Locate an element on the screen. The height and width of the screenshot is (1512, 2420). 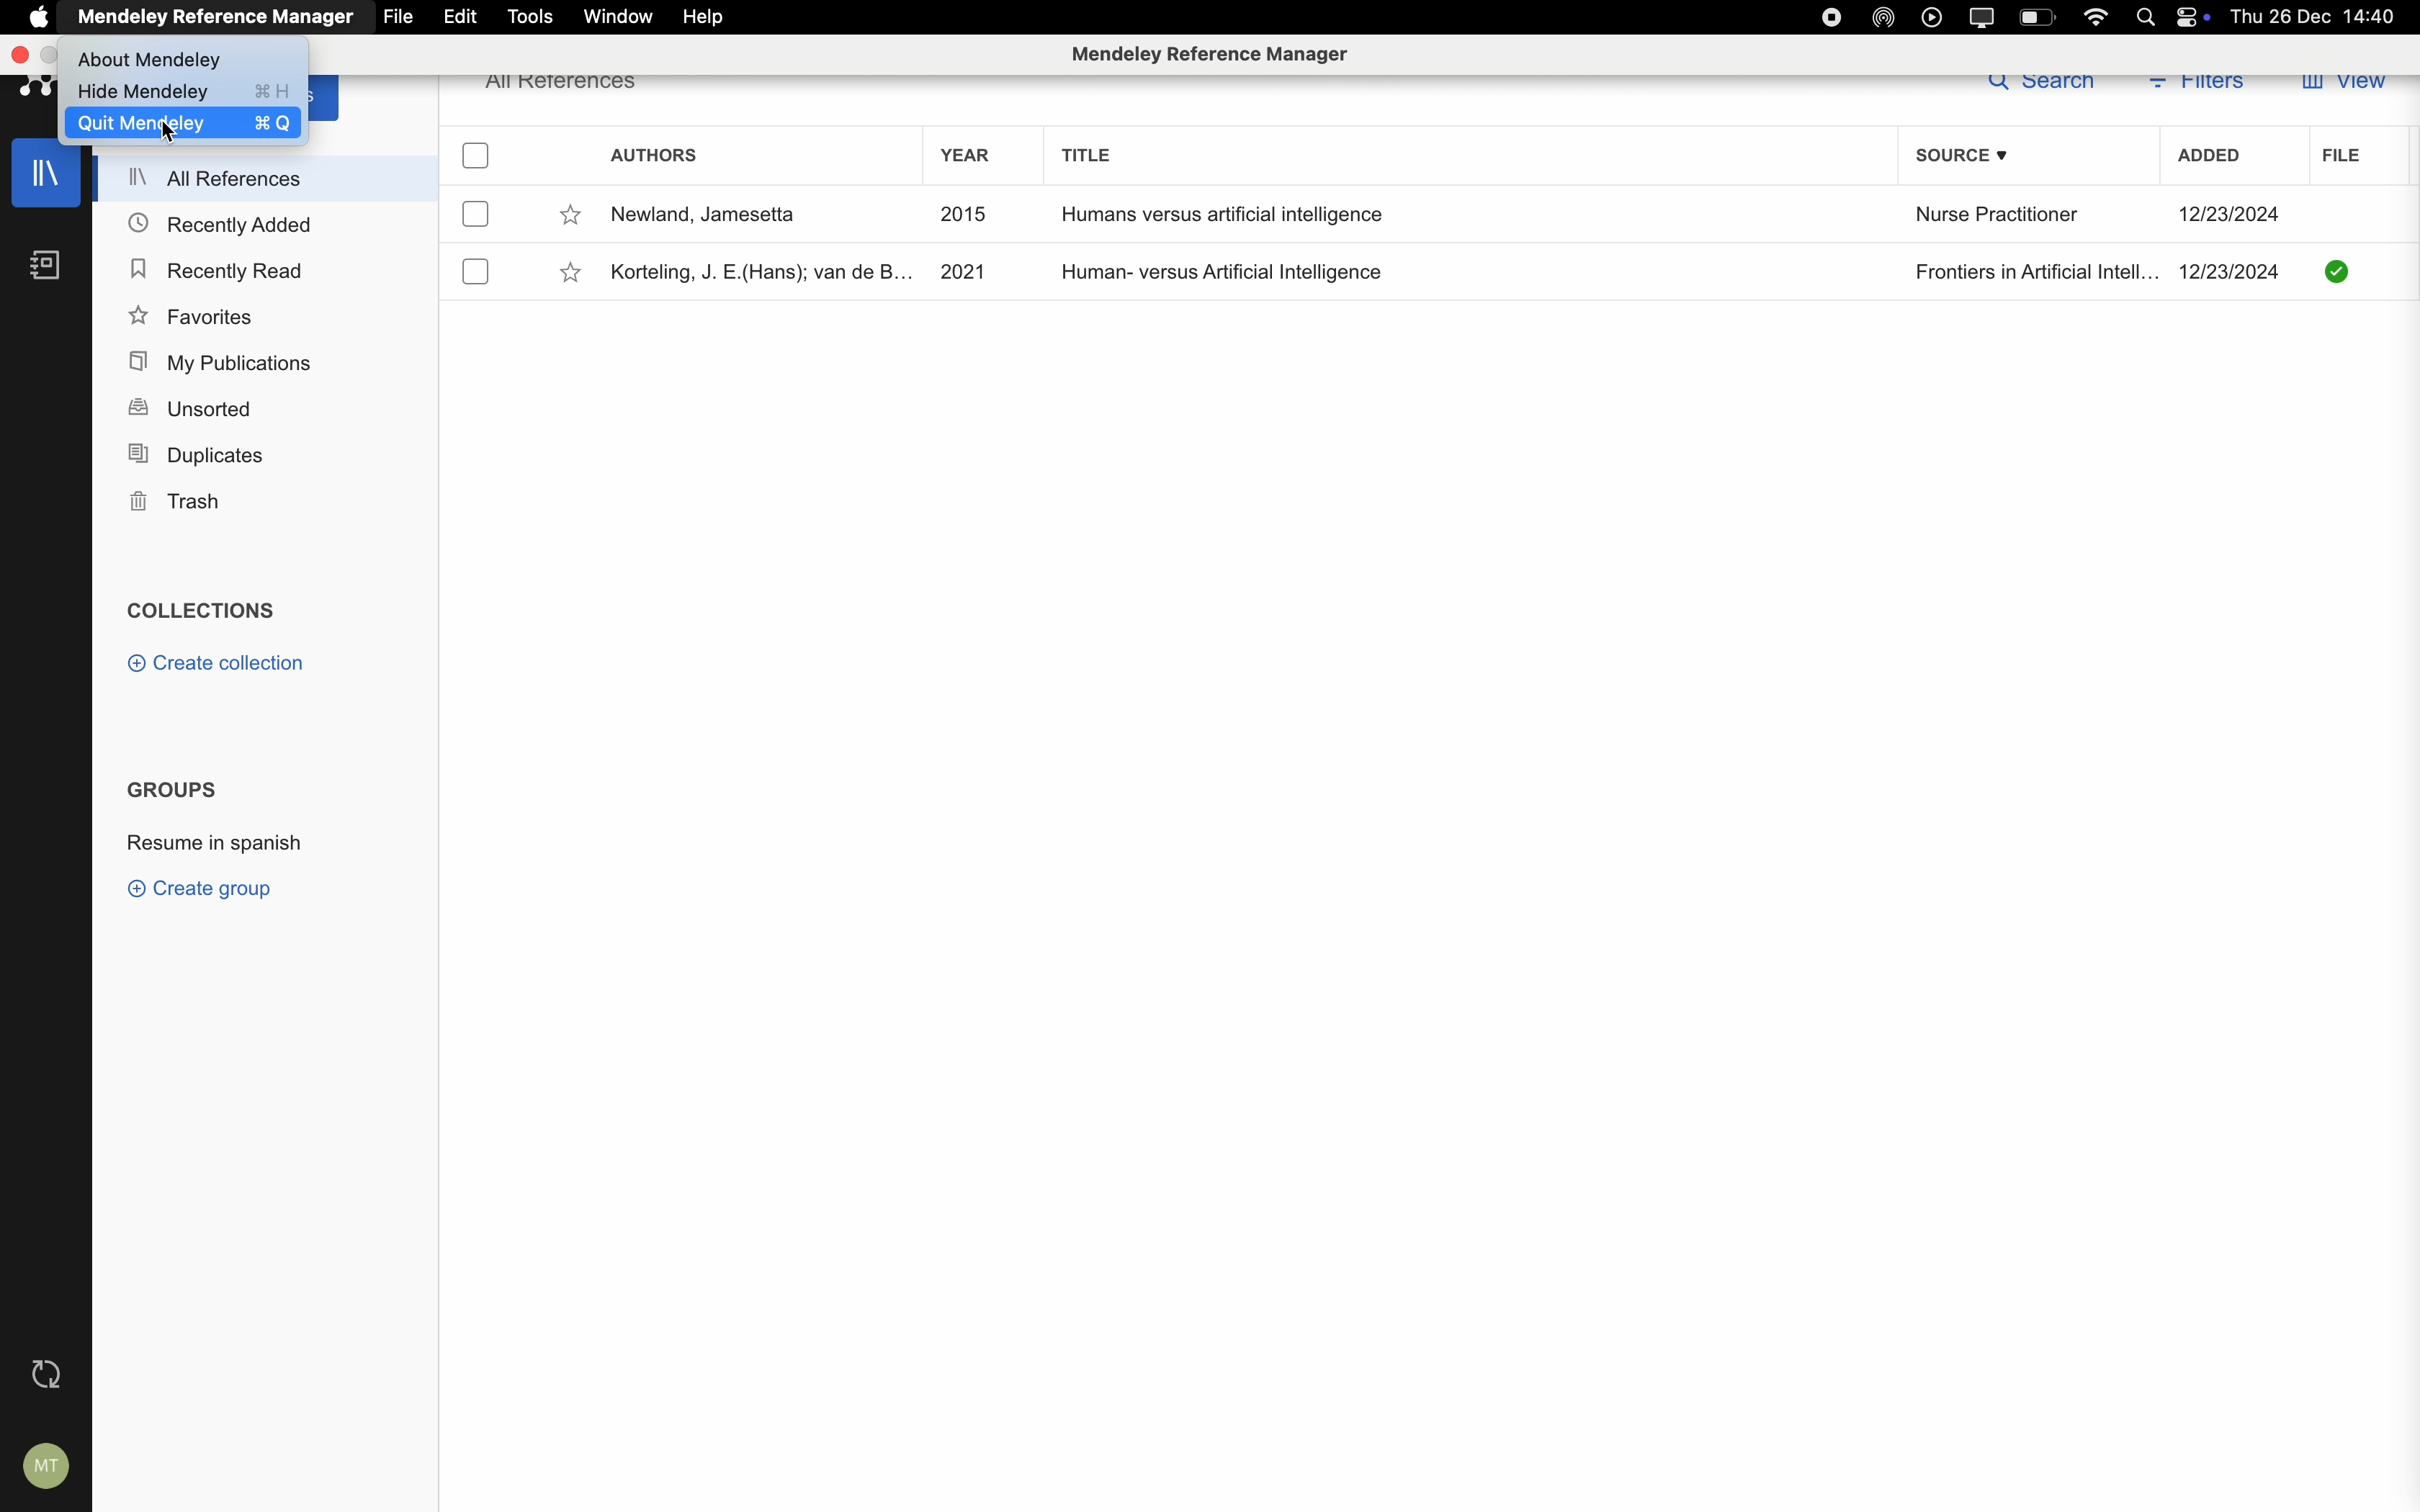
battery is located at coordinates (2036, 17).